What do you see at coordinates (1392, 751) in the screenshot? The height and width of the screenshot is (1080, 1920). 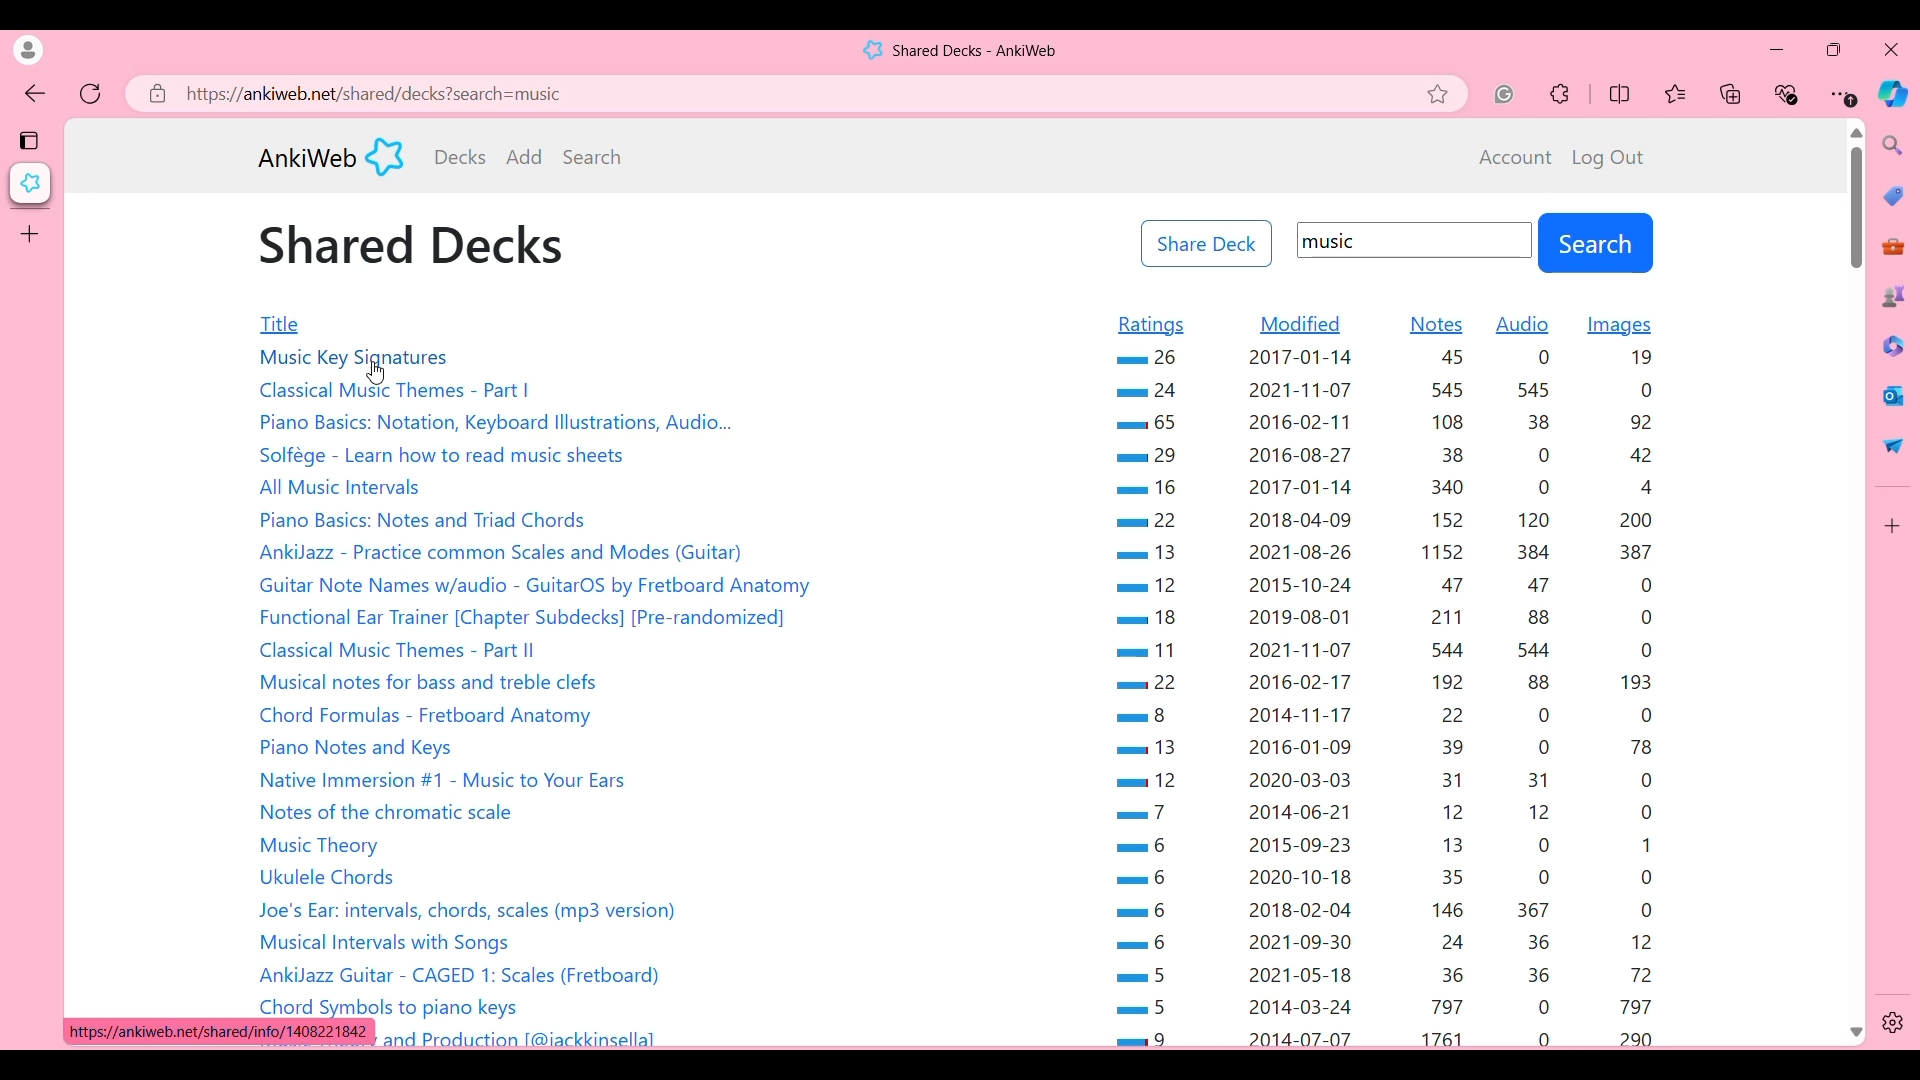 I see `— 13 2016-01-09 39 0 78` at bounding box center [1392, 751].